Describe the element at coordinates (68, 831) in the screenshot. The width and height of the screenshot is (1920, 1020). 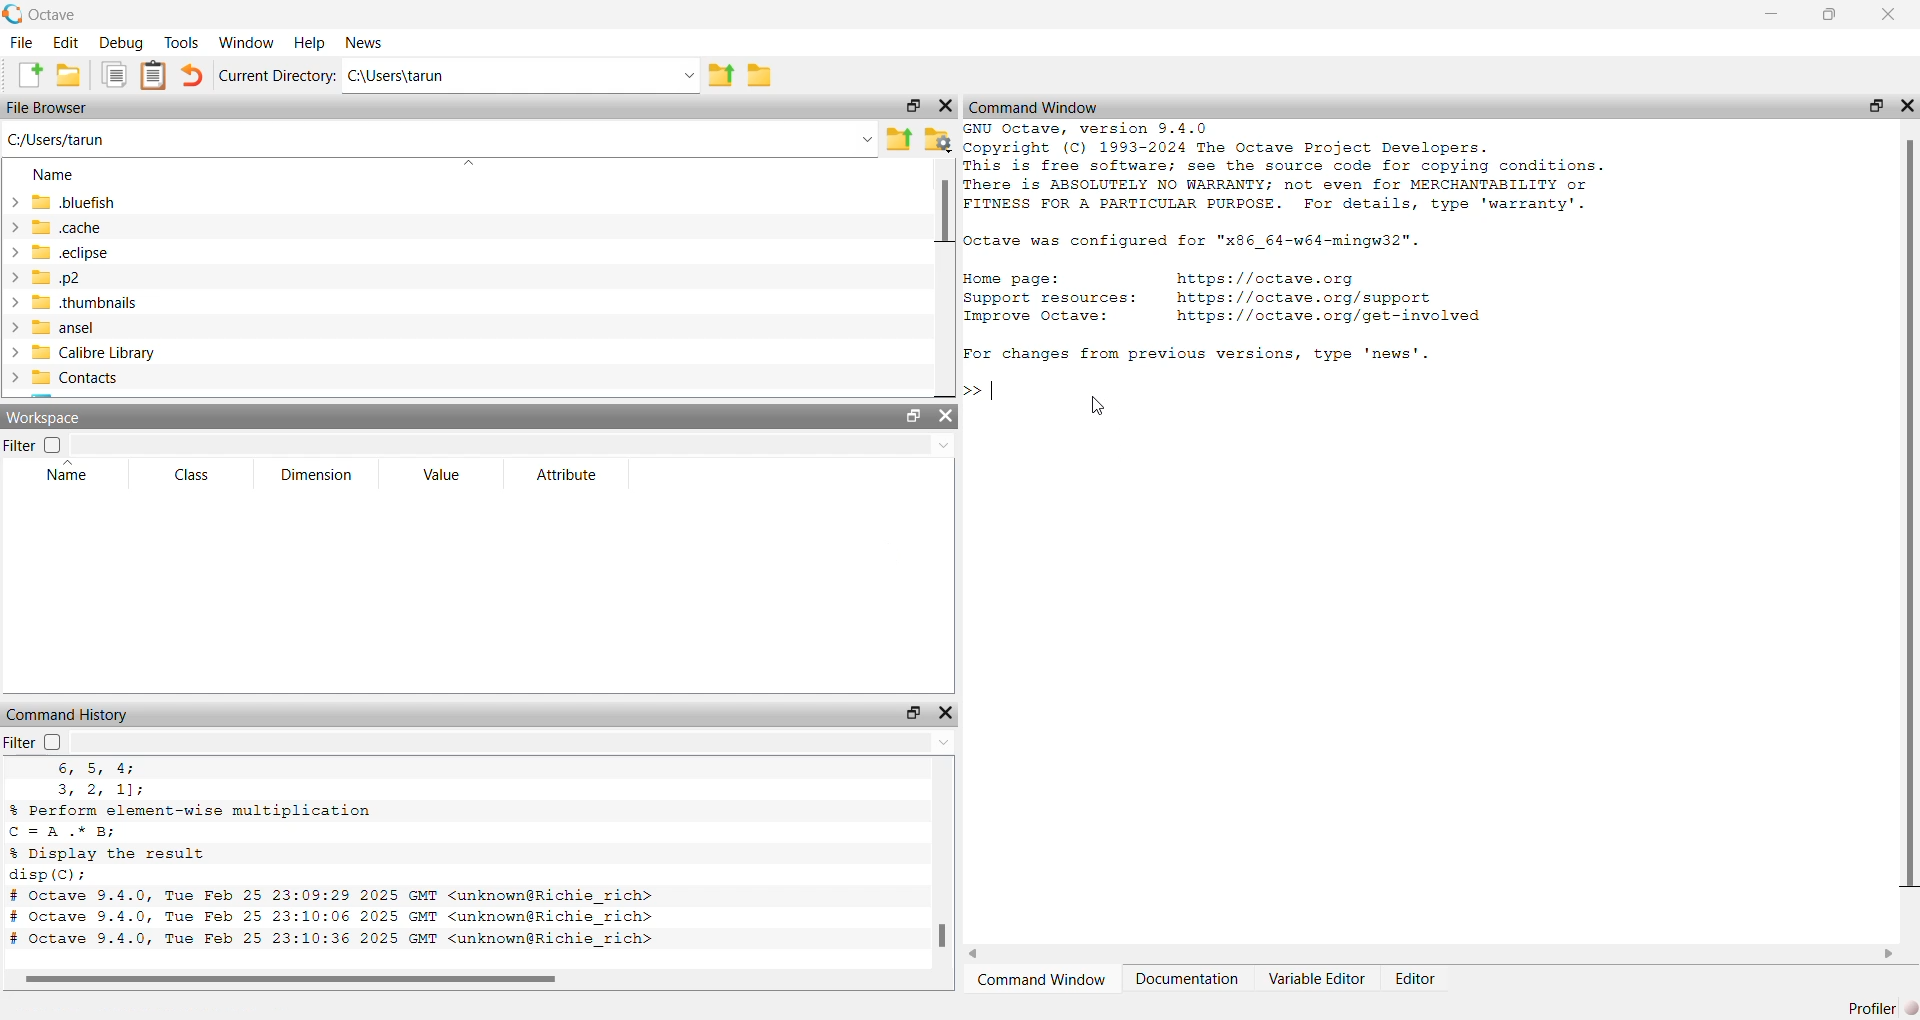
I see `C =A .* B;` at that location.